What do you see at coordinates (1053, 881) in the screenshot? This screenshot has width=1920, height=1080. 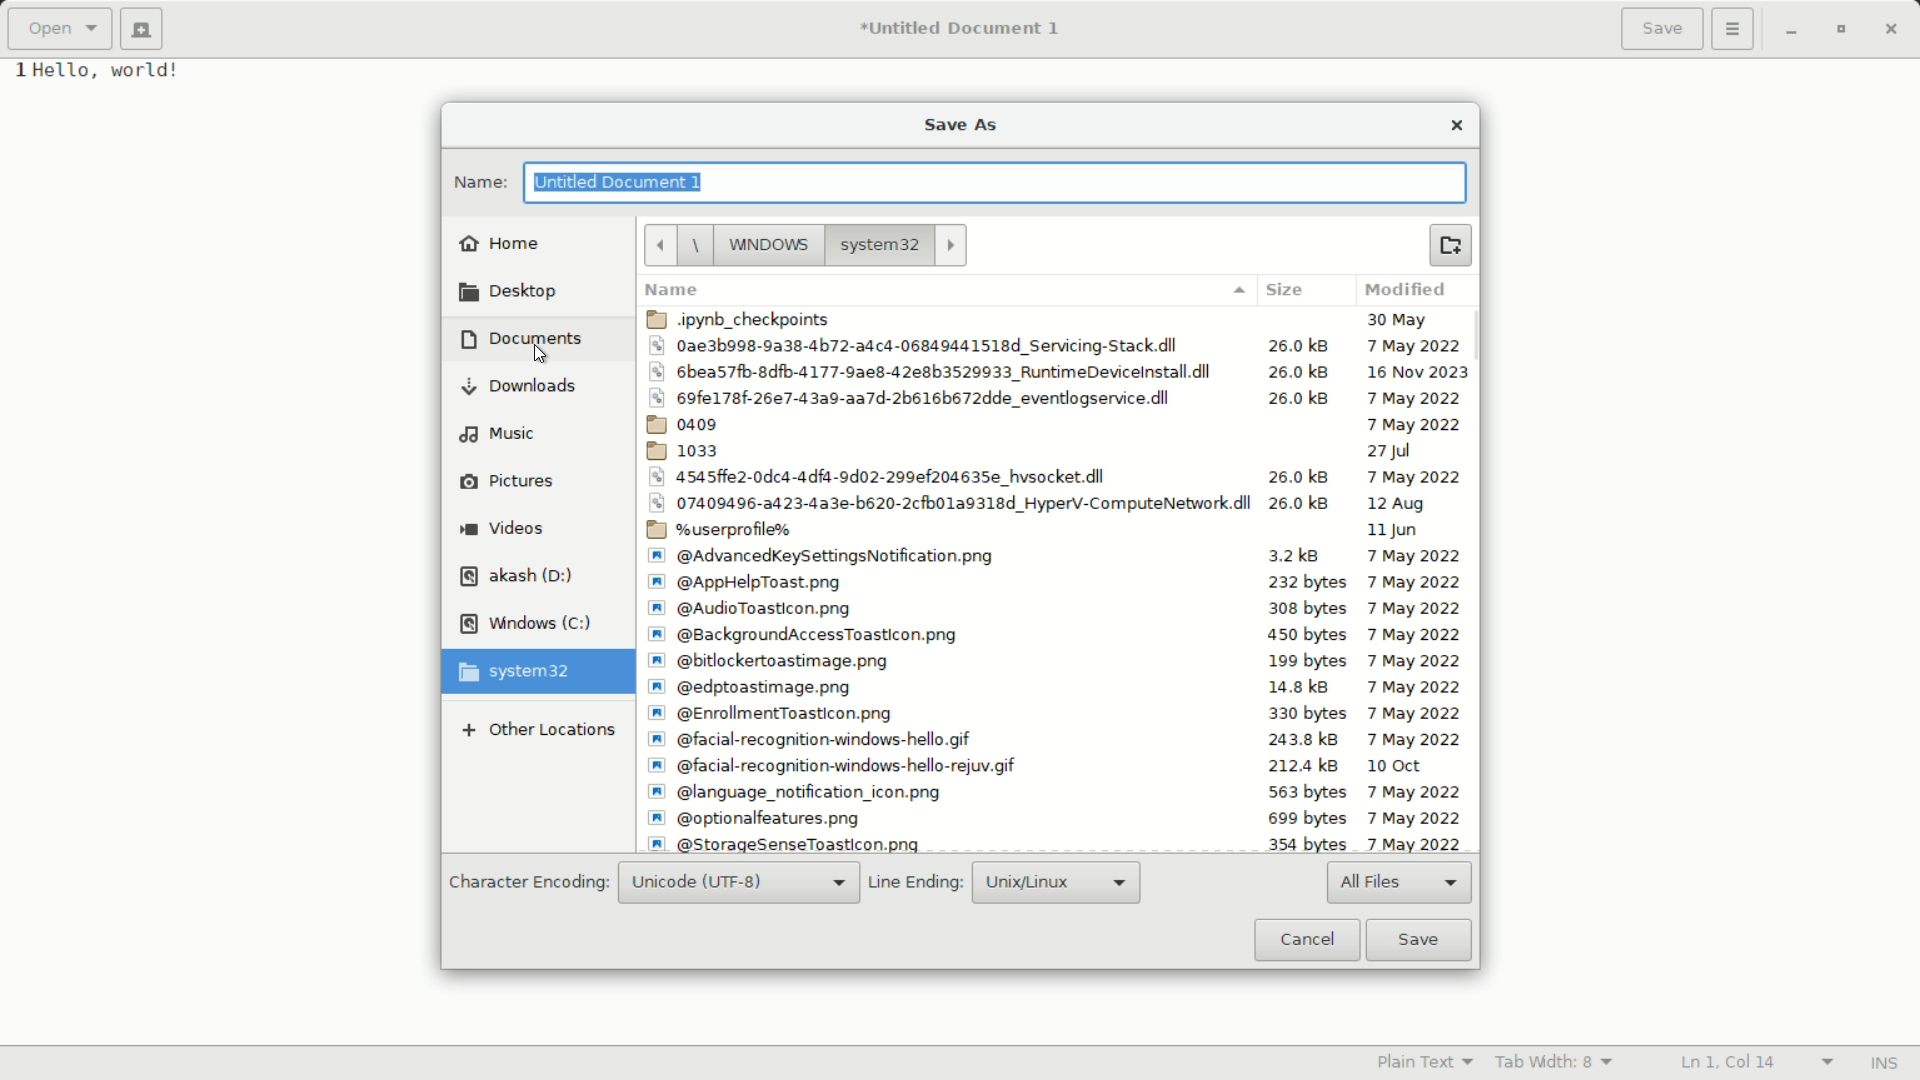 I see `line Ending dropdown enu` at bounding box center [1053, 881].